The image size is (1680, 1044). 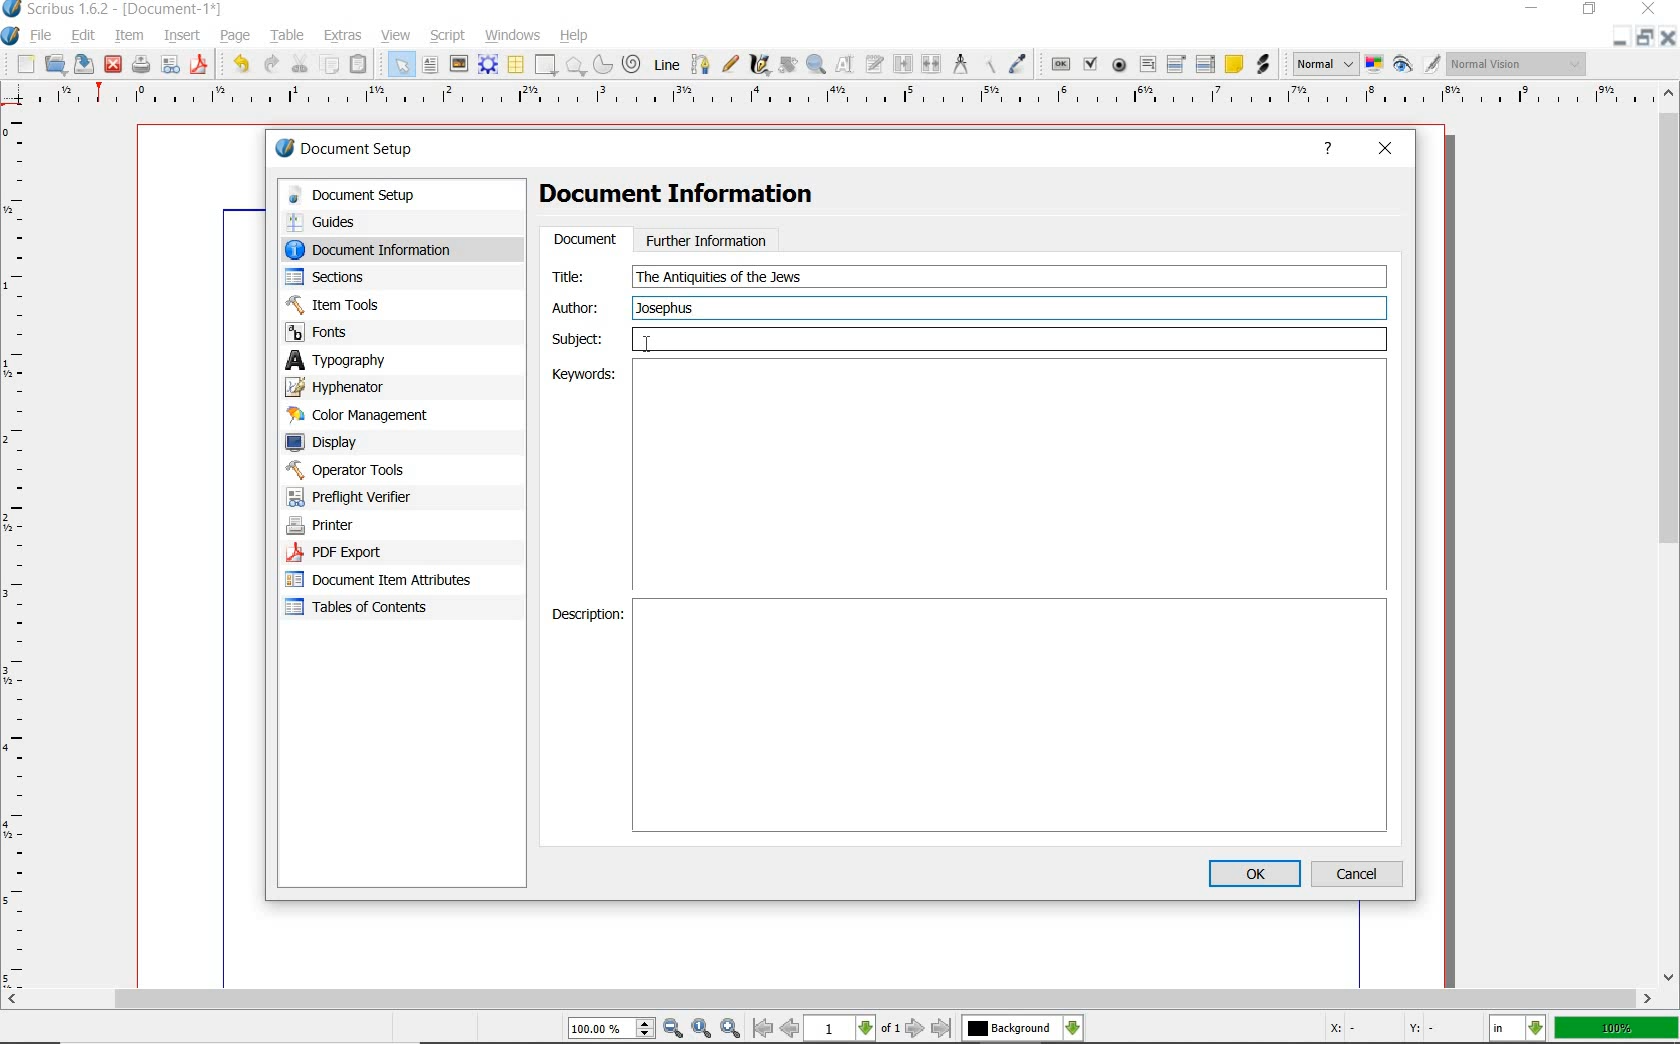 What do you see at coordinates (760, 66) in the screenshot?
I see `calligraphic line` at bounding box center [760, 66].